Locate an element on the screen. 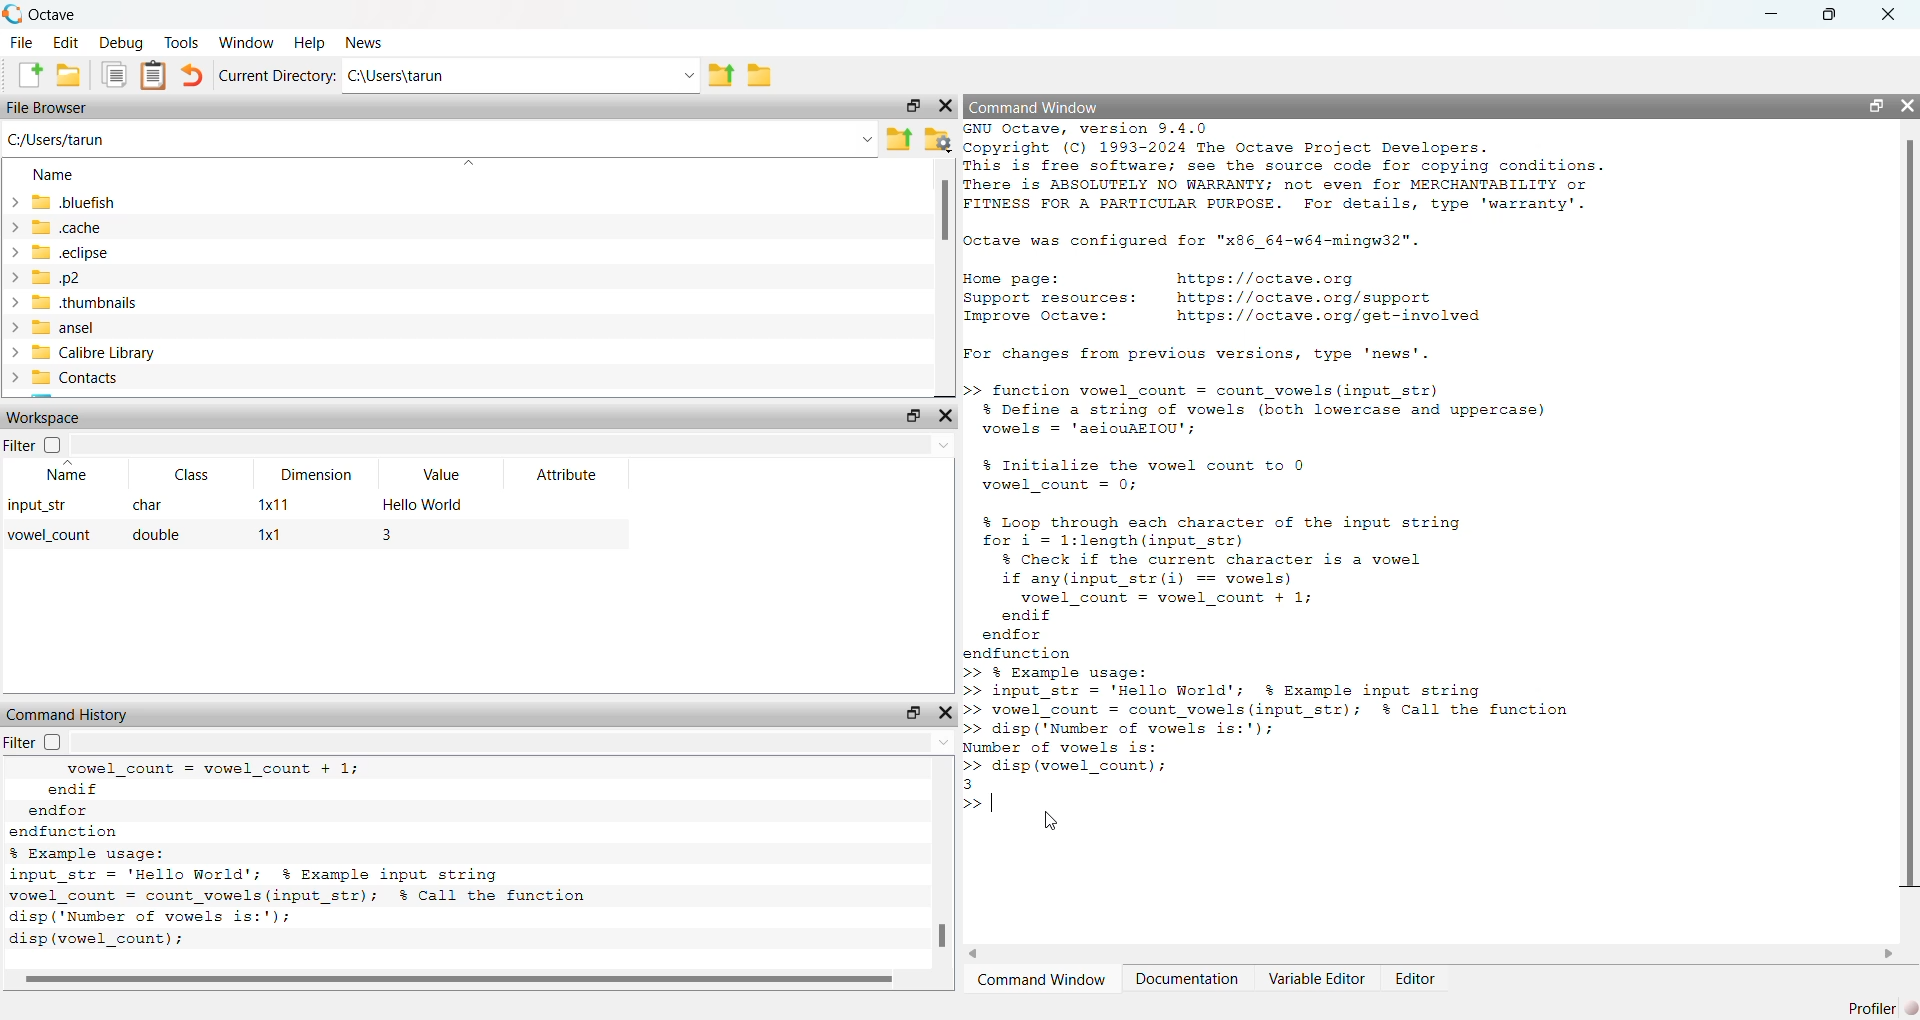 This screenshot has width=1920, height=1020. Value is located at coordinates (443, 473).